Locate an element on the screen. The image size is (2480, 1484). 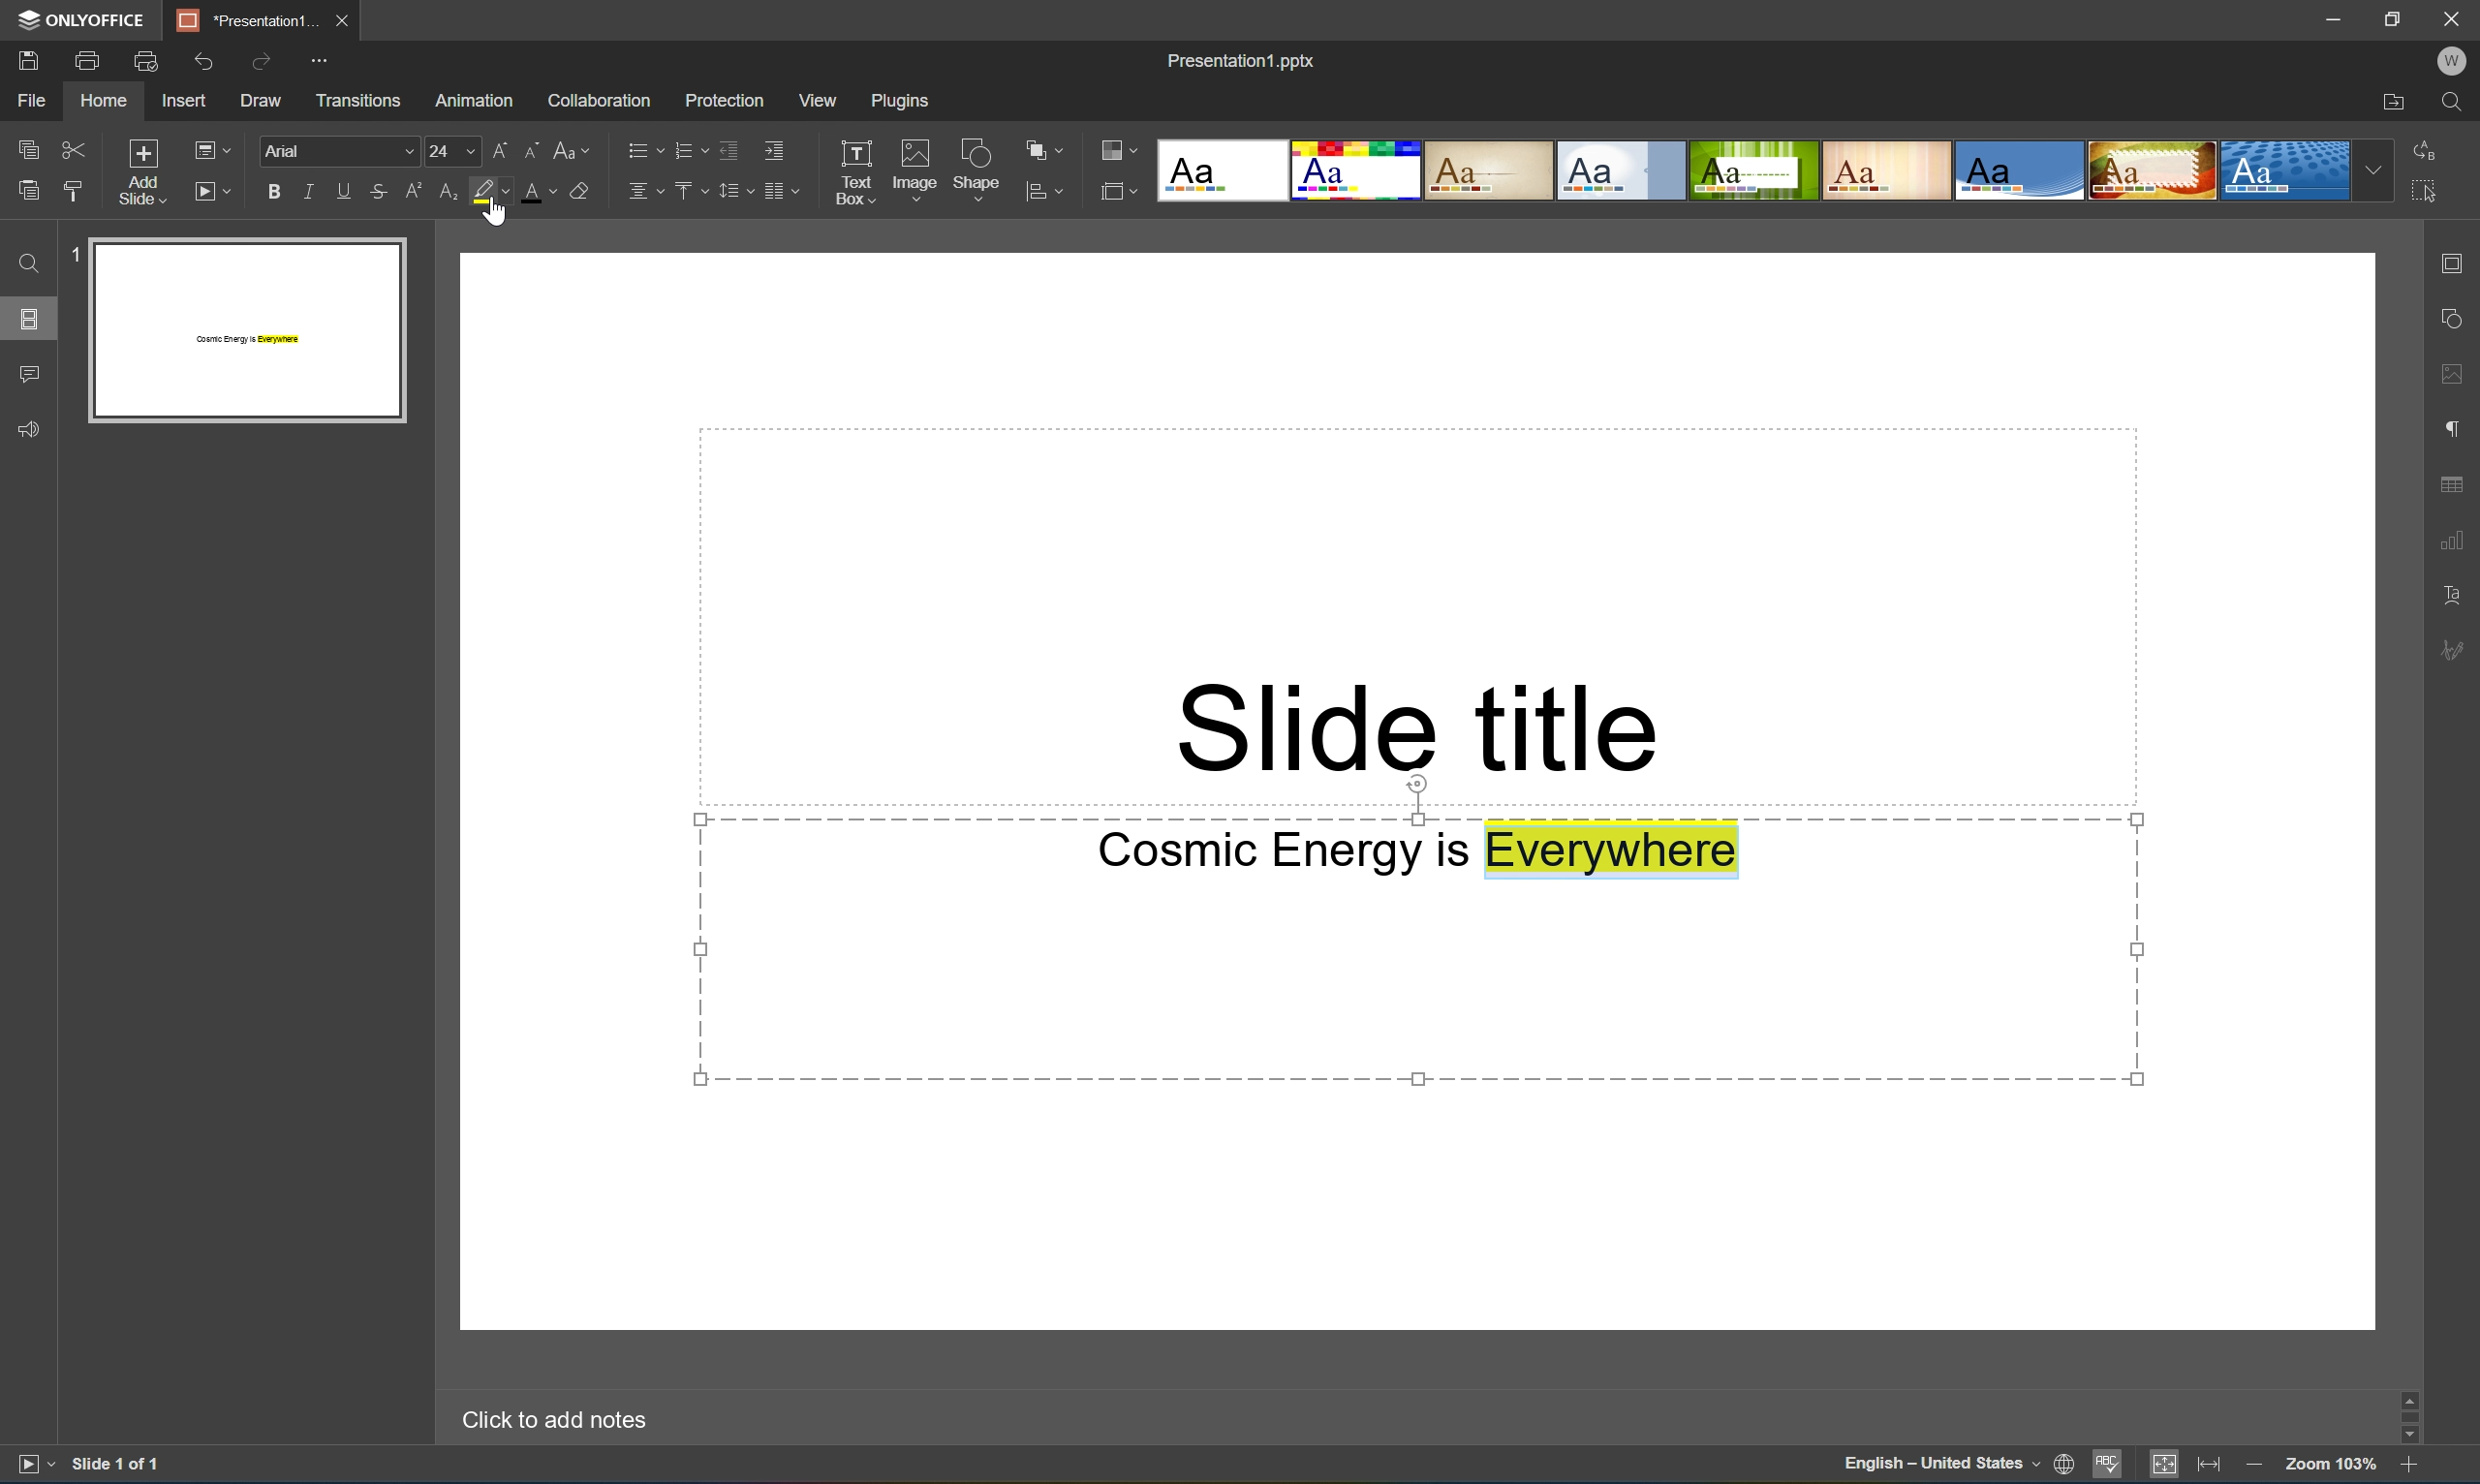
Superscript is located at coordinates (411, 188).